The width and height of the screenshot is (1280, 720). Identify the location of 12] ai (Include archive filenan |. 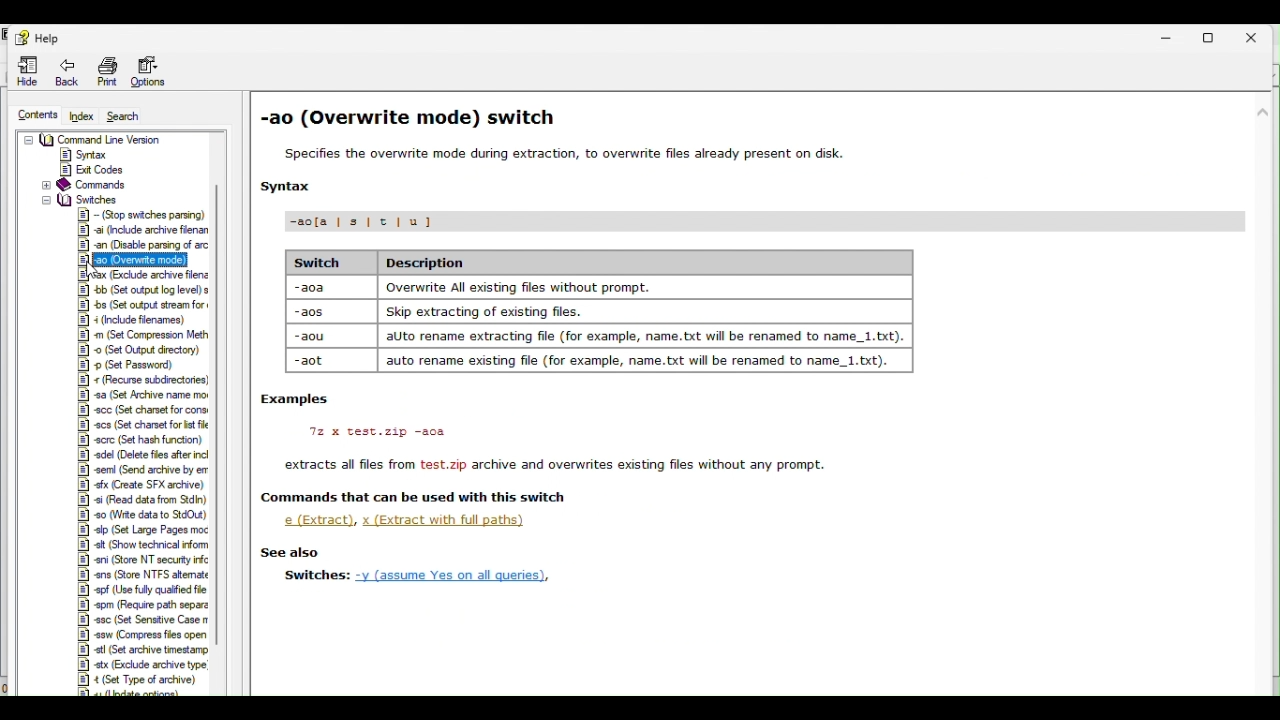
(148, 228).